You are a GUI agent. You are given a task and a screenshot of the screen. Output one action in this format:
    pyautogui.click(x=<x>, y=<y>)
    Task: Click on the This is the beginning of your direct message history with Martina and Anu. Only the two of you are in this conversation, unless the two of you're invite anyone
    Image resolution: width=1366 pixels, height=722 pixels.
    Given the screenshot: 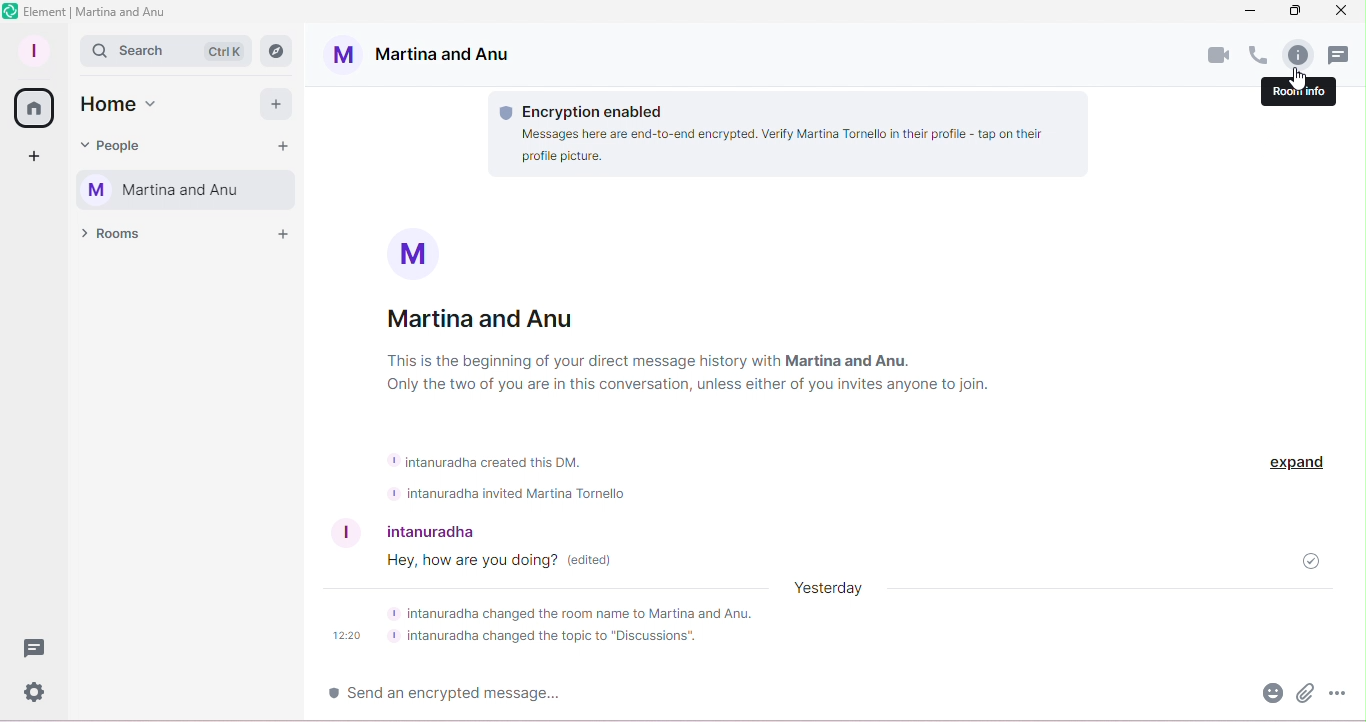 What is the action you would take?
    pyautogui.click(x=714, y=372)
    